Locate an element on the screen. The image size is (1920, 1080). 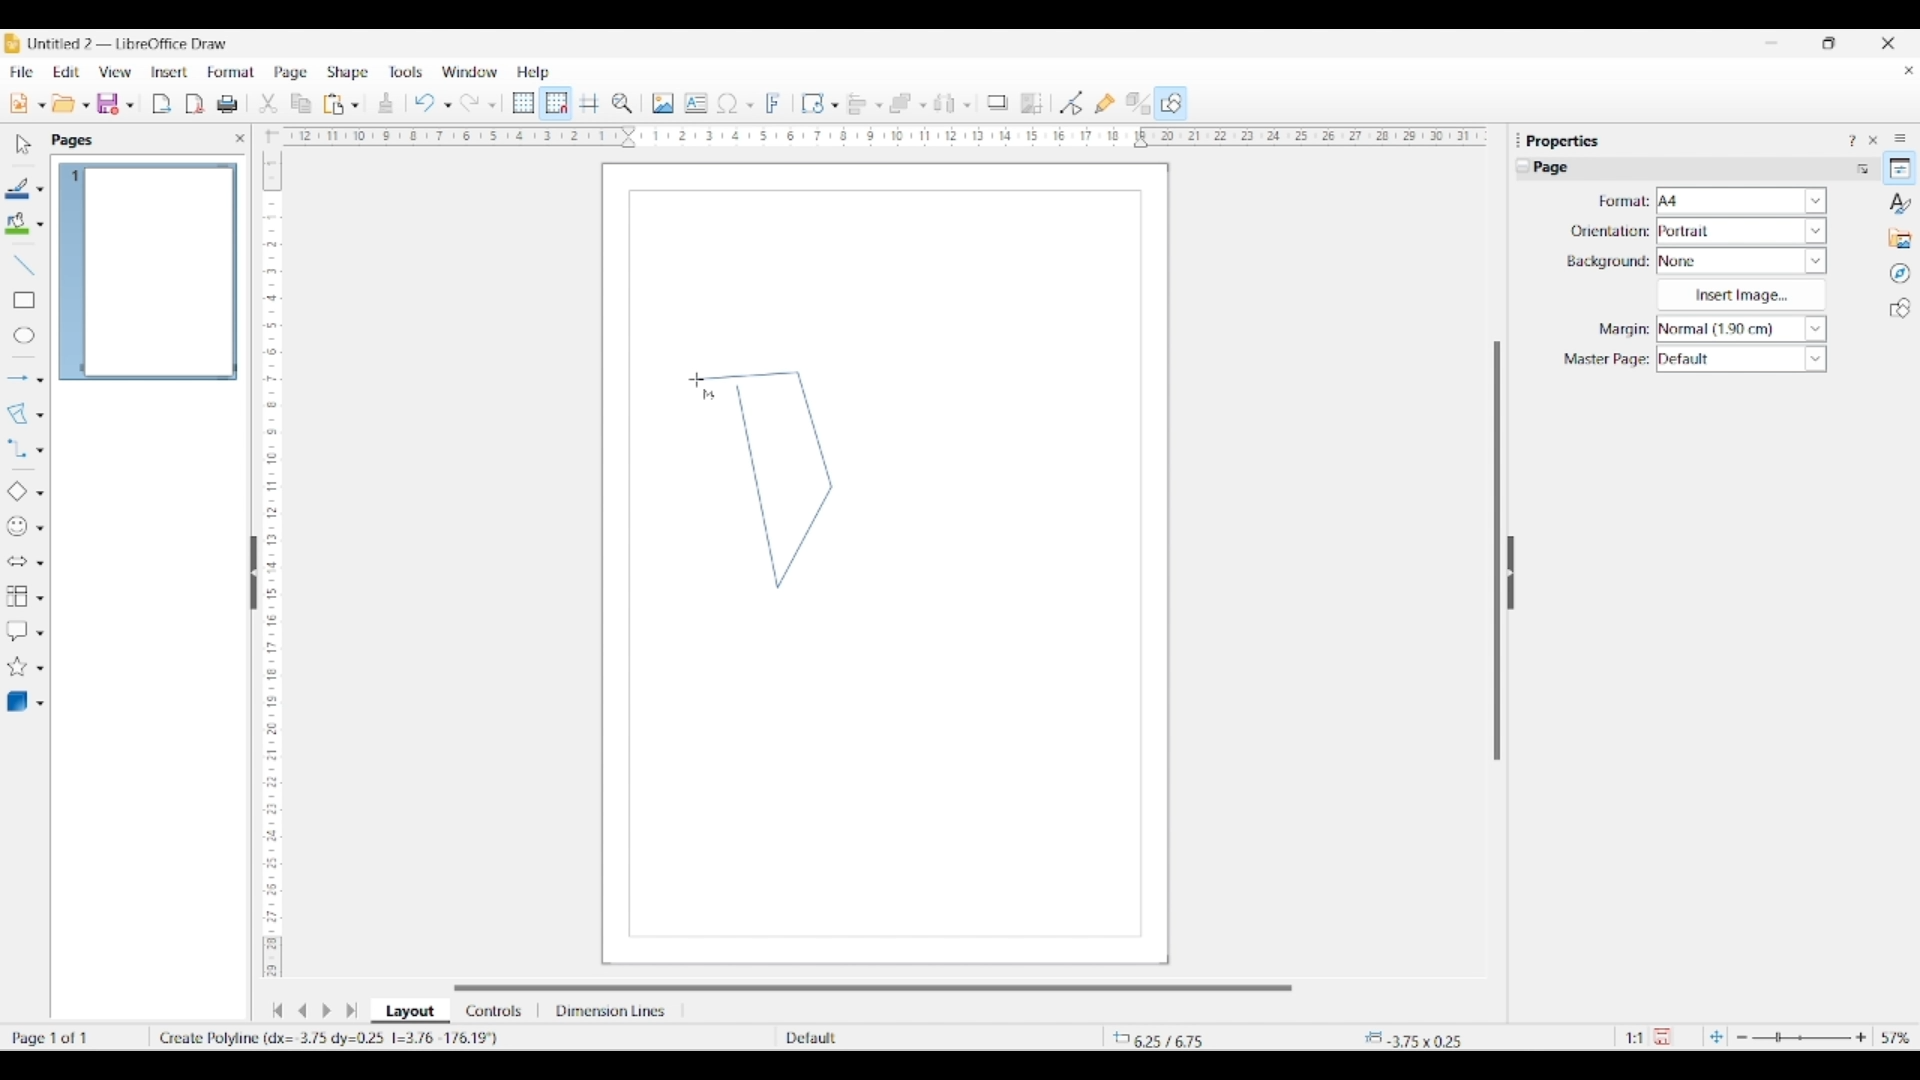
Close interface is located at coordinates (1888, 43).